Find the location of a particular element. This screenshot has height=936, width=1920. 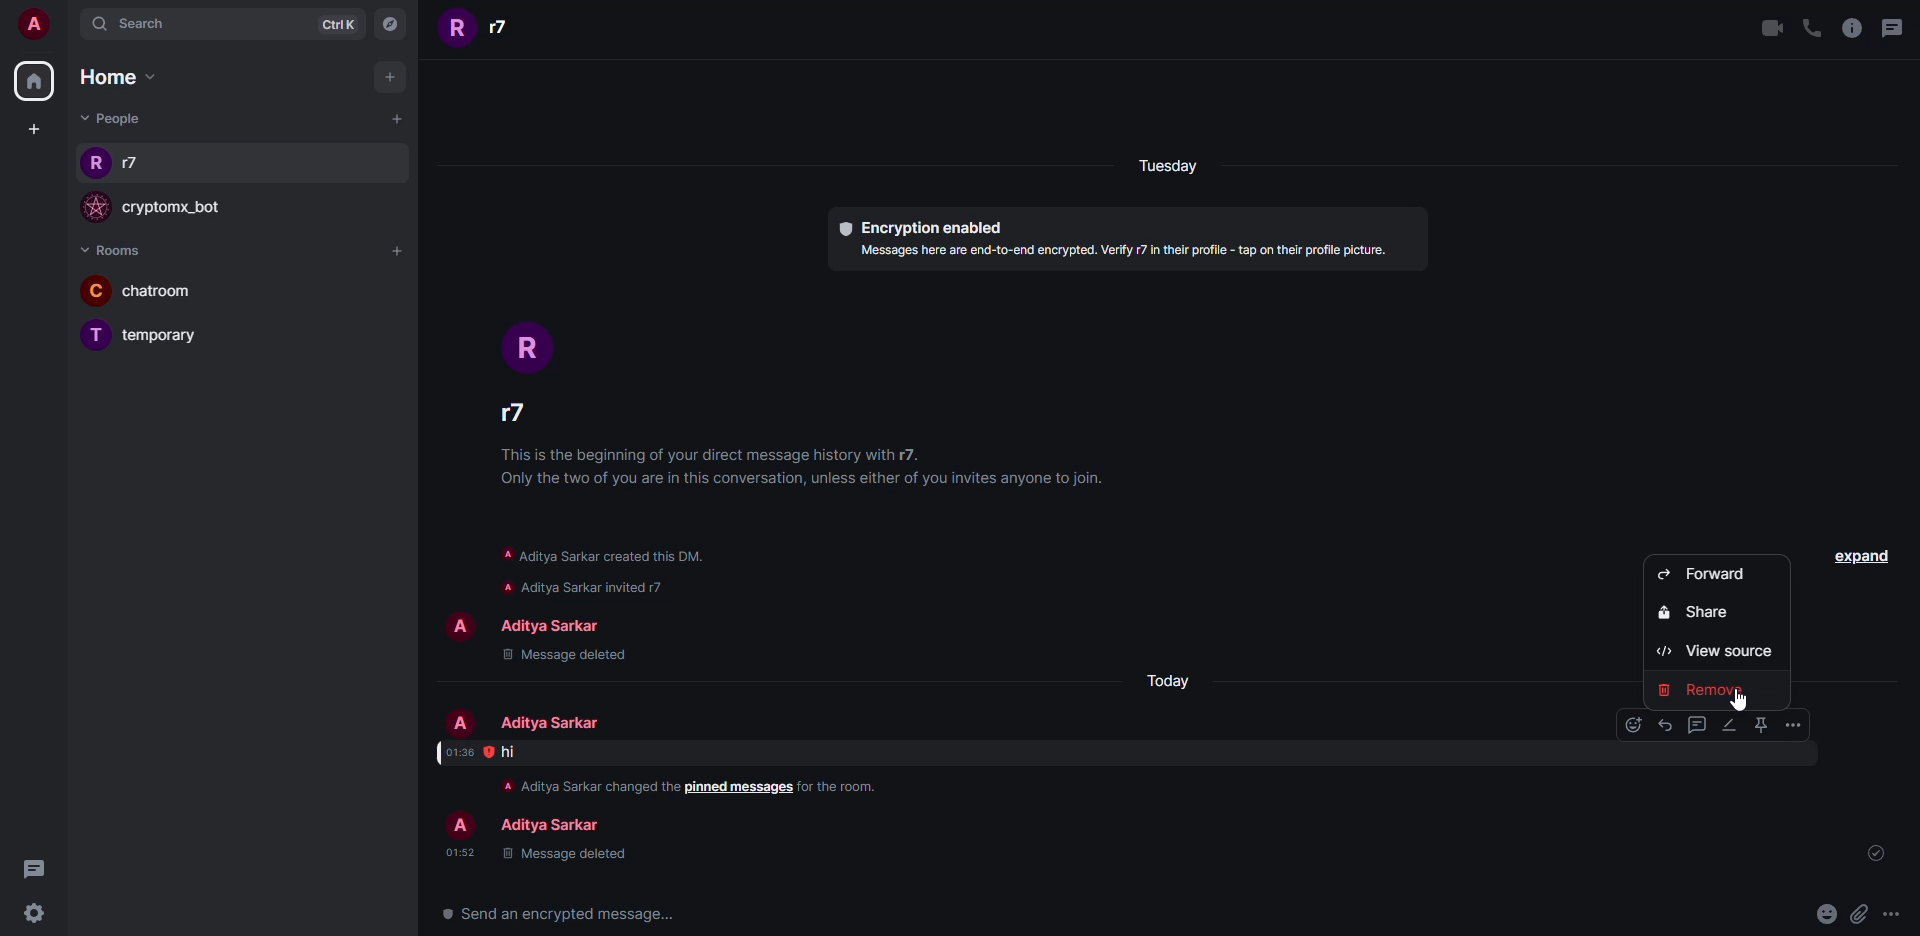

search is located at coordinates (140, 23).